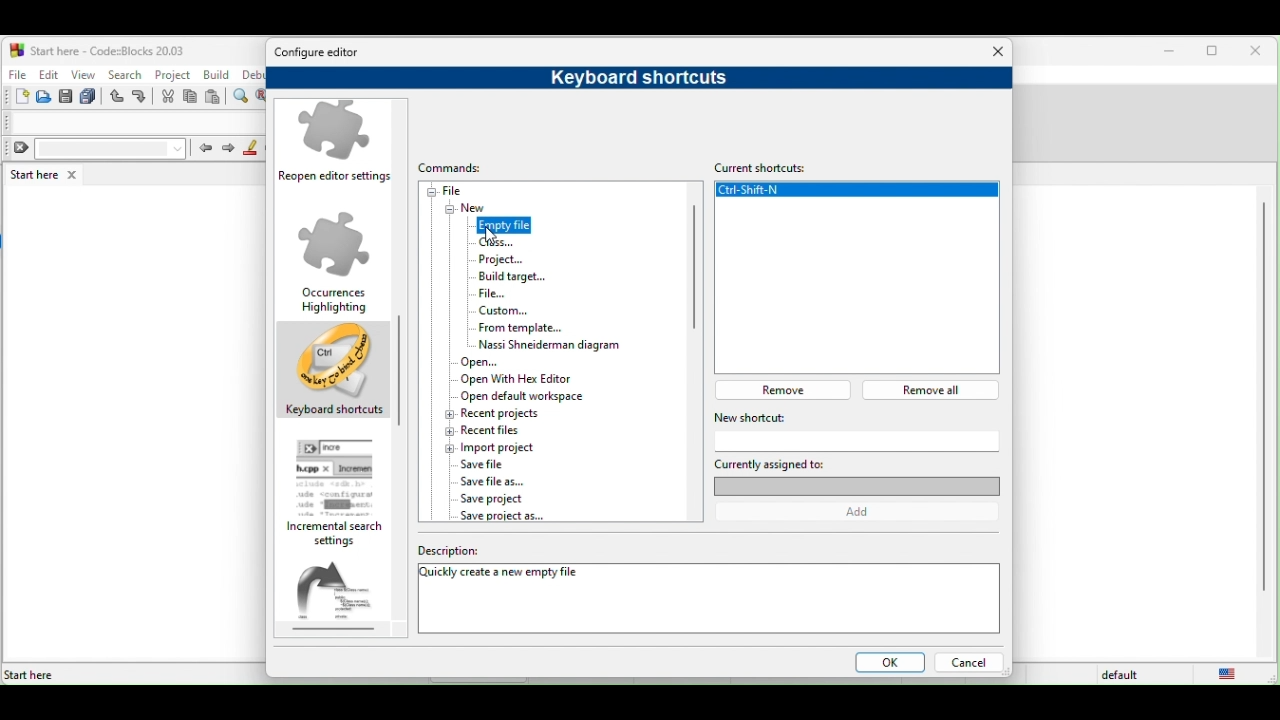 The image size is (1280, 720). Describe the element at coordinates (506, 258) in the screenshot. I see `project` at that location.